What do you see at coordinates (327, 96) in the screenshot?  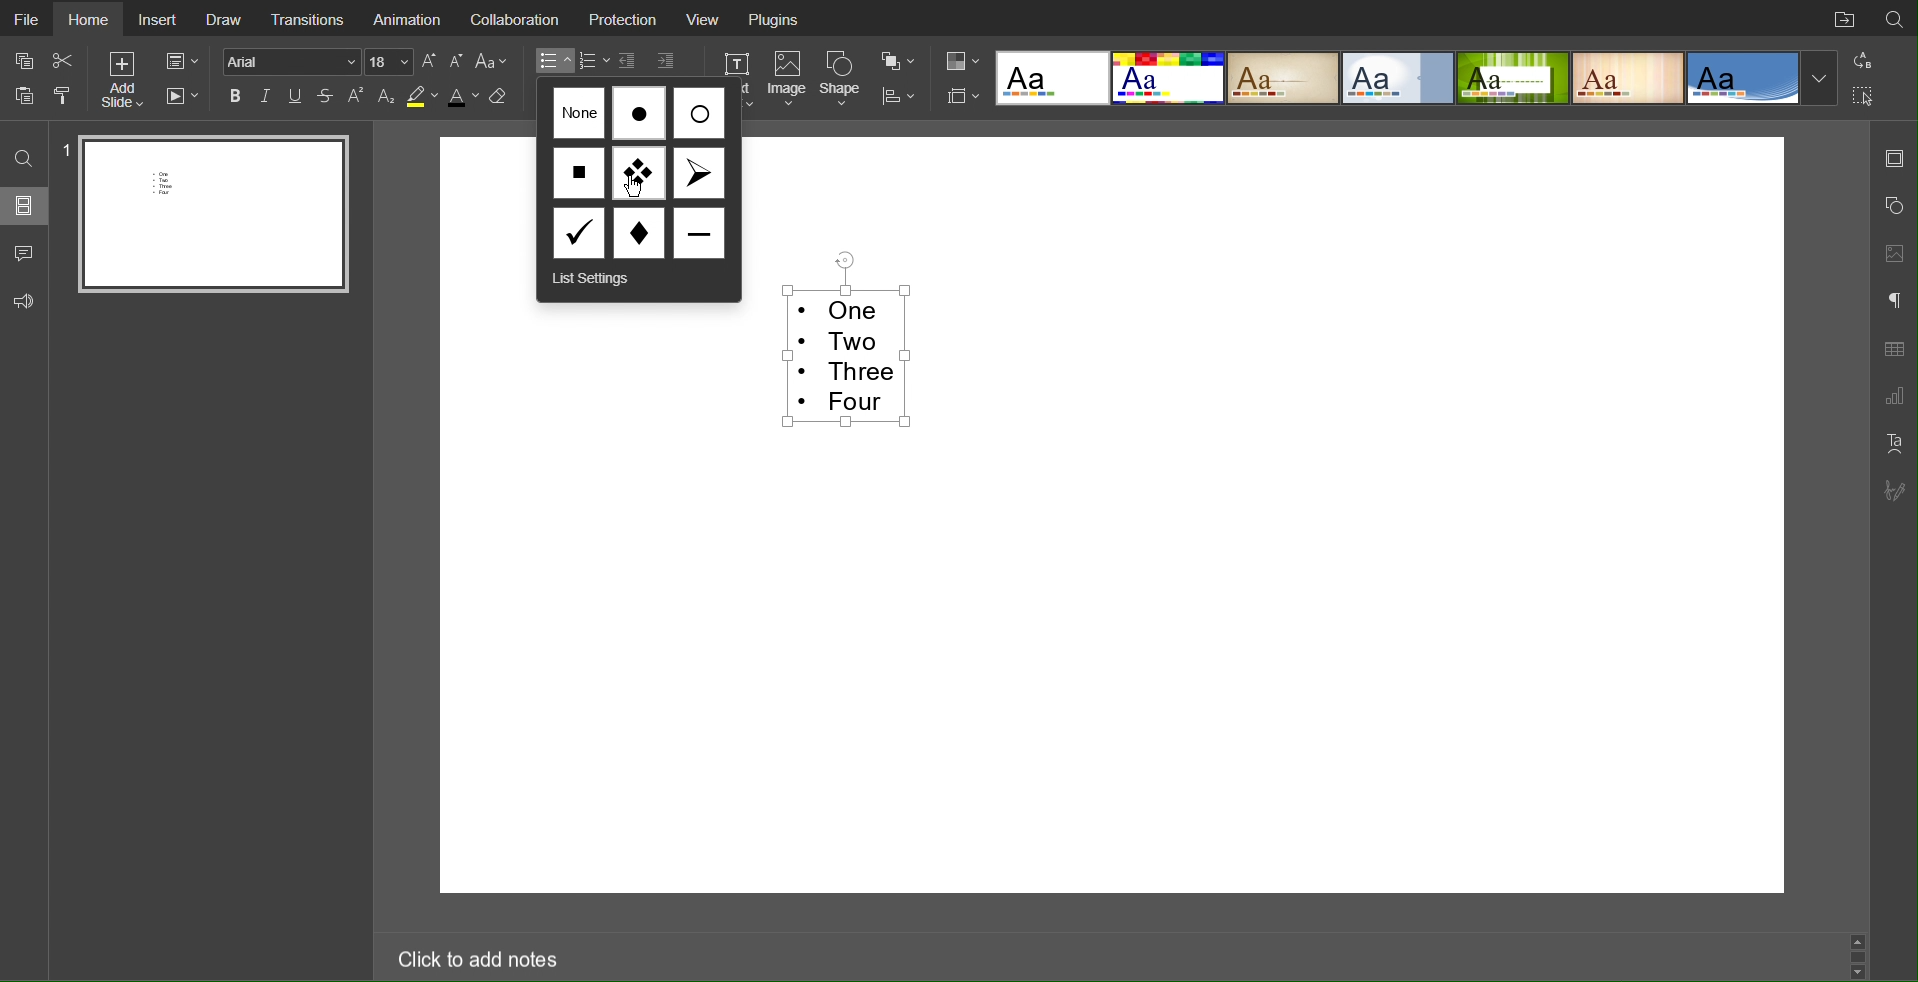 I see `Strikethrough` at bounding box center [327, 96].